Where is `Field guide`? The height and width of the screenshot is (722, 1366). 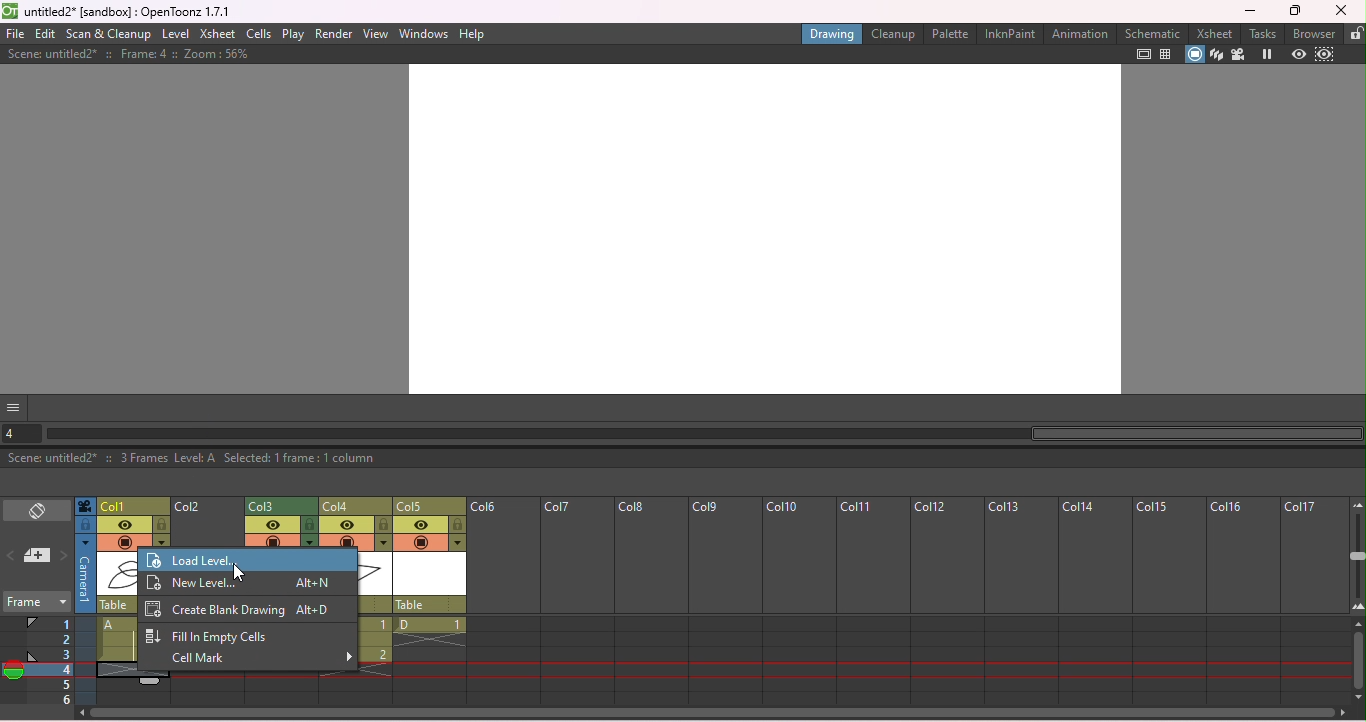 Field guide is located at coordinates (1169, 54).